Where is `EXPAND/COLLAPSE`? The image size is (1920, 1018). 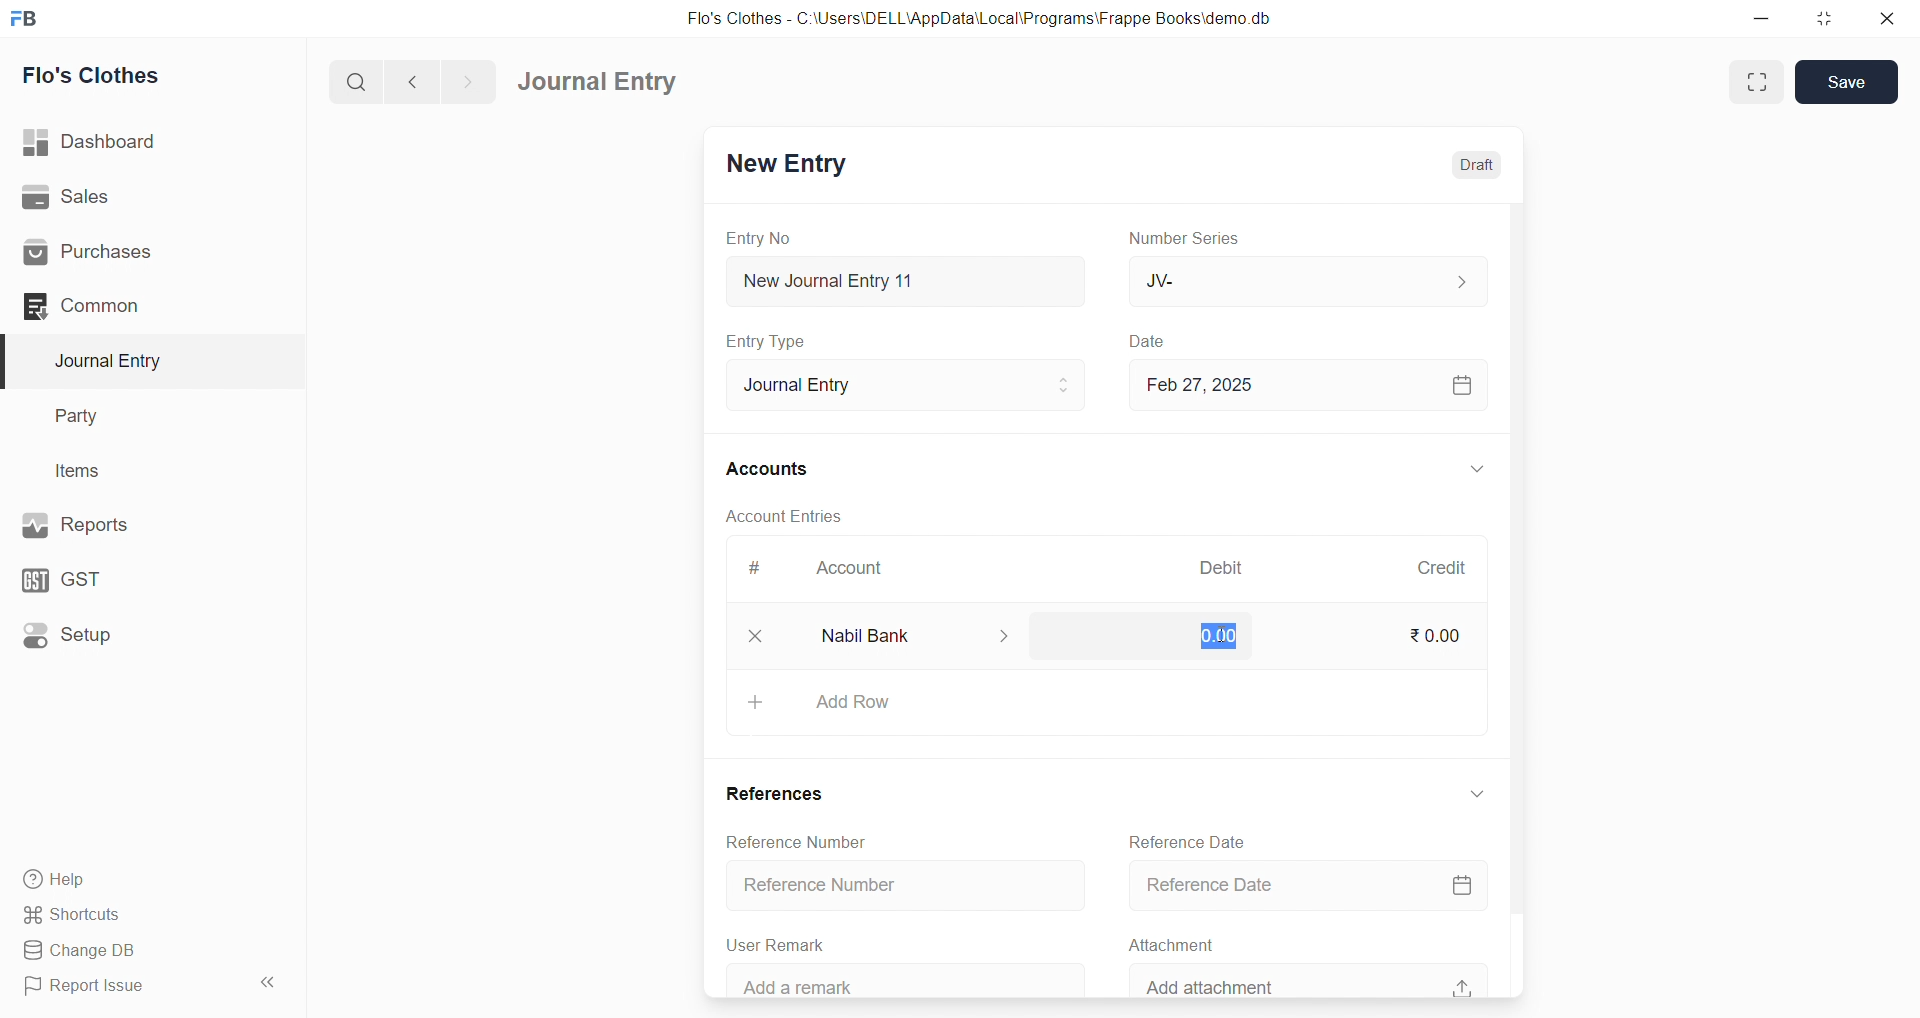
EXPAND/COLLAPSE is located at coordinates (1477, 798).